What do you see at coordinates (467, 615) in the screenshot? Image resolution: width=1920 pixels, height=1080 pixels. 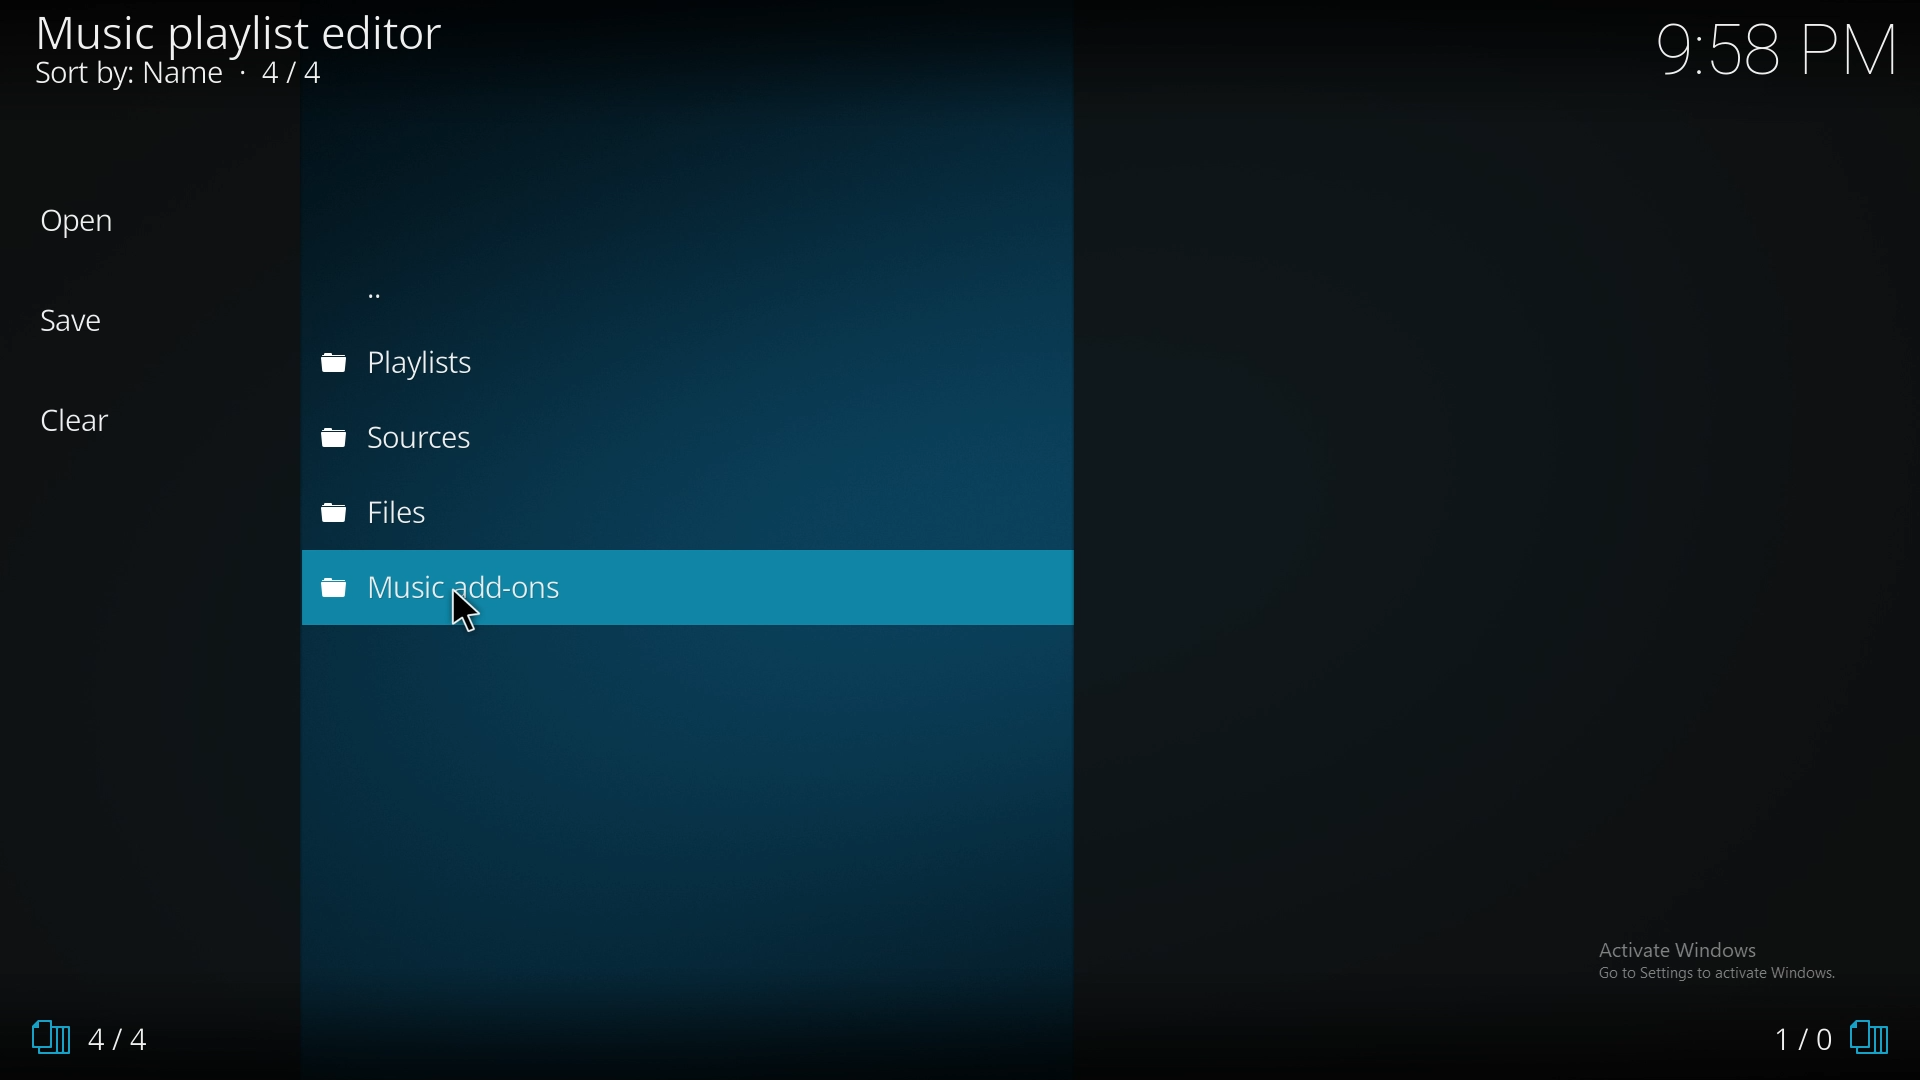 I see `` at bounding box center [467, 615].